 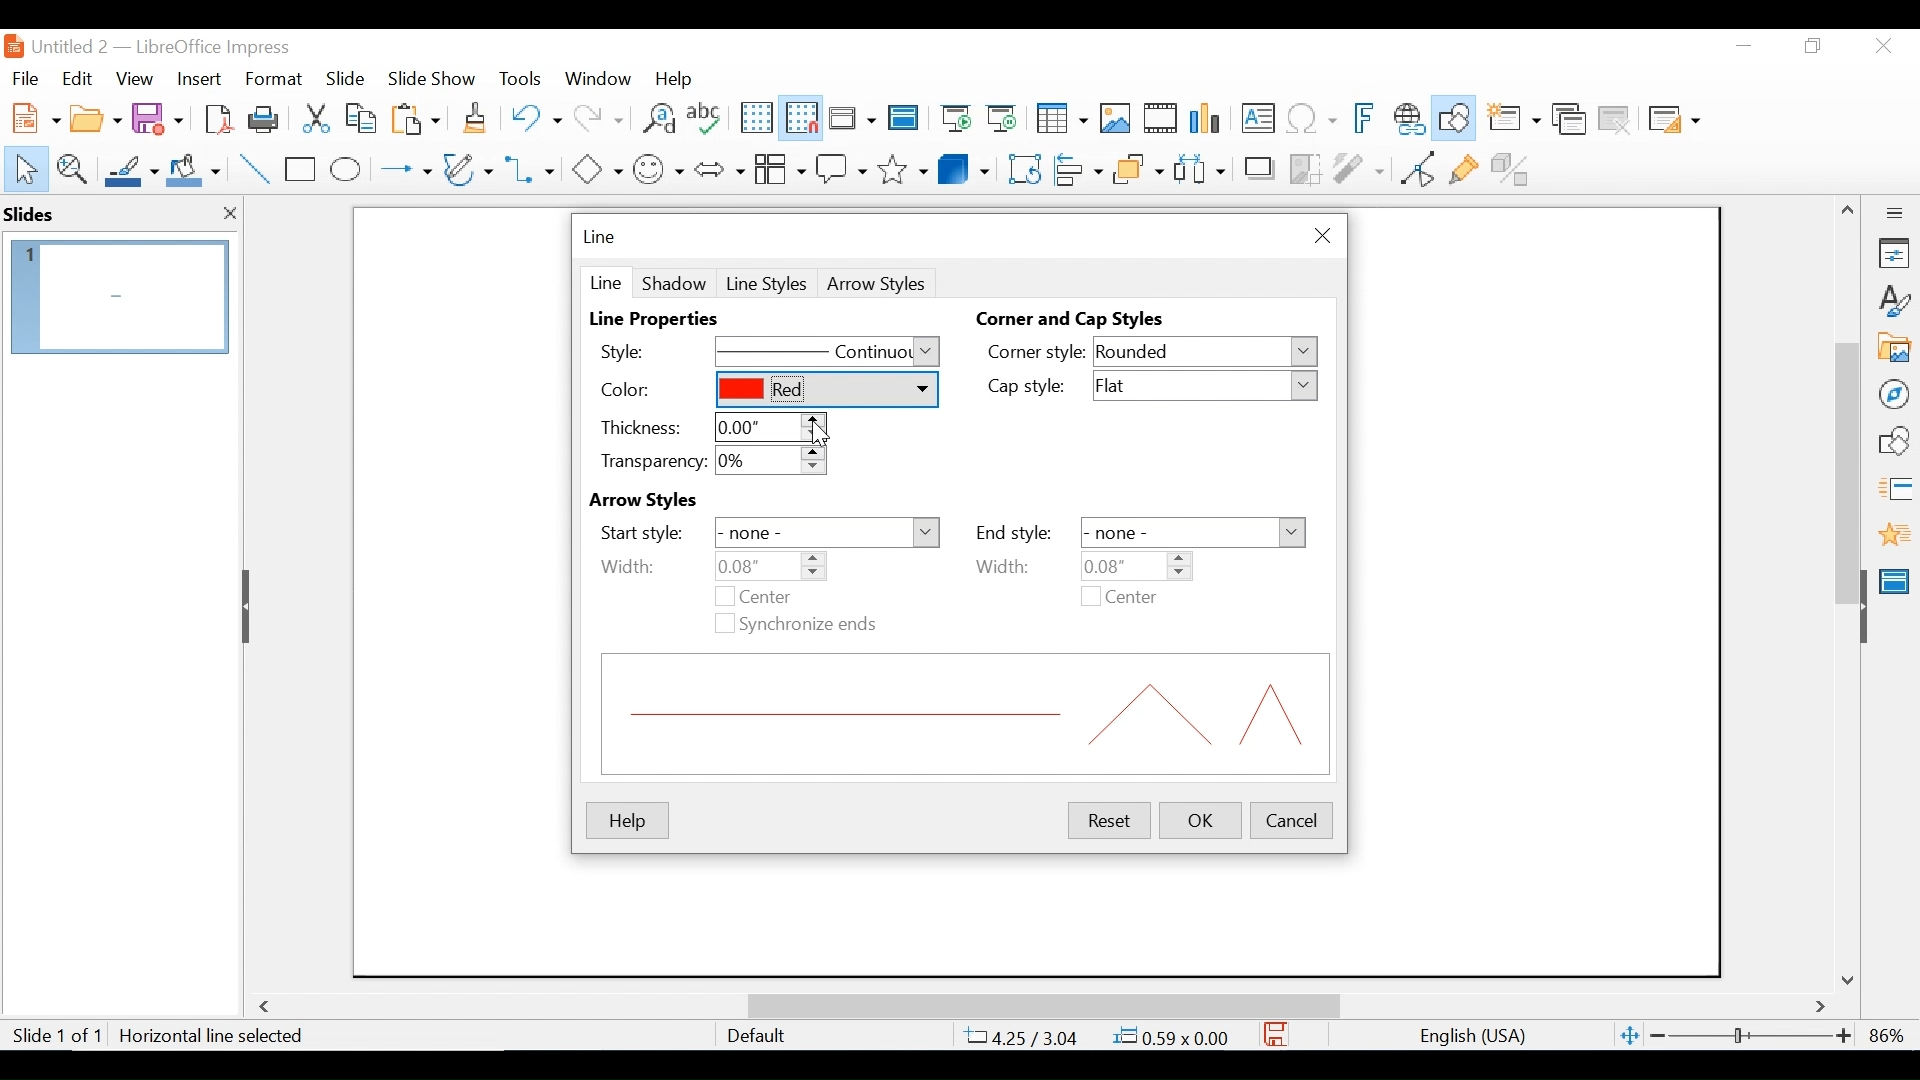 I want to click on Insert Textbox, so click(x=1256, y=120).